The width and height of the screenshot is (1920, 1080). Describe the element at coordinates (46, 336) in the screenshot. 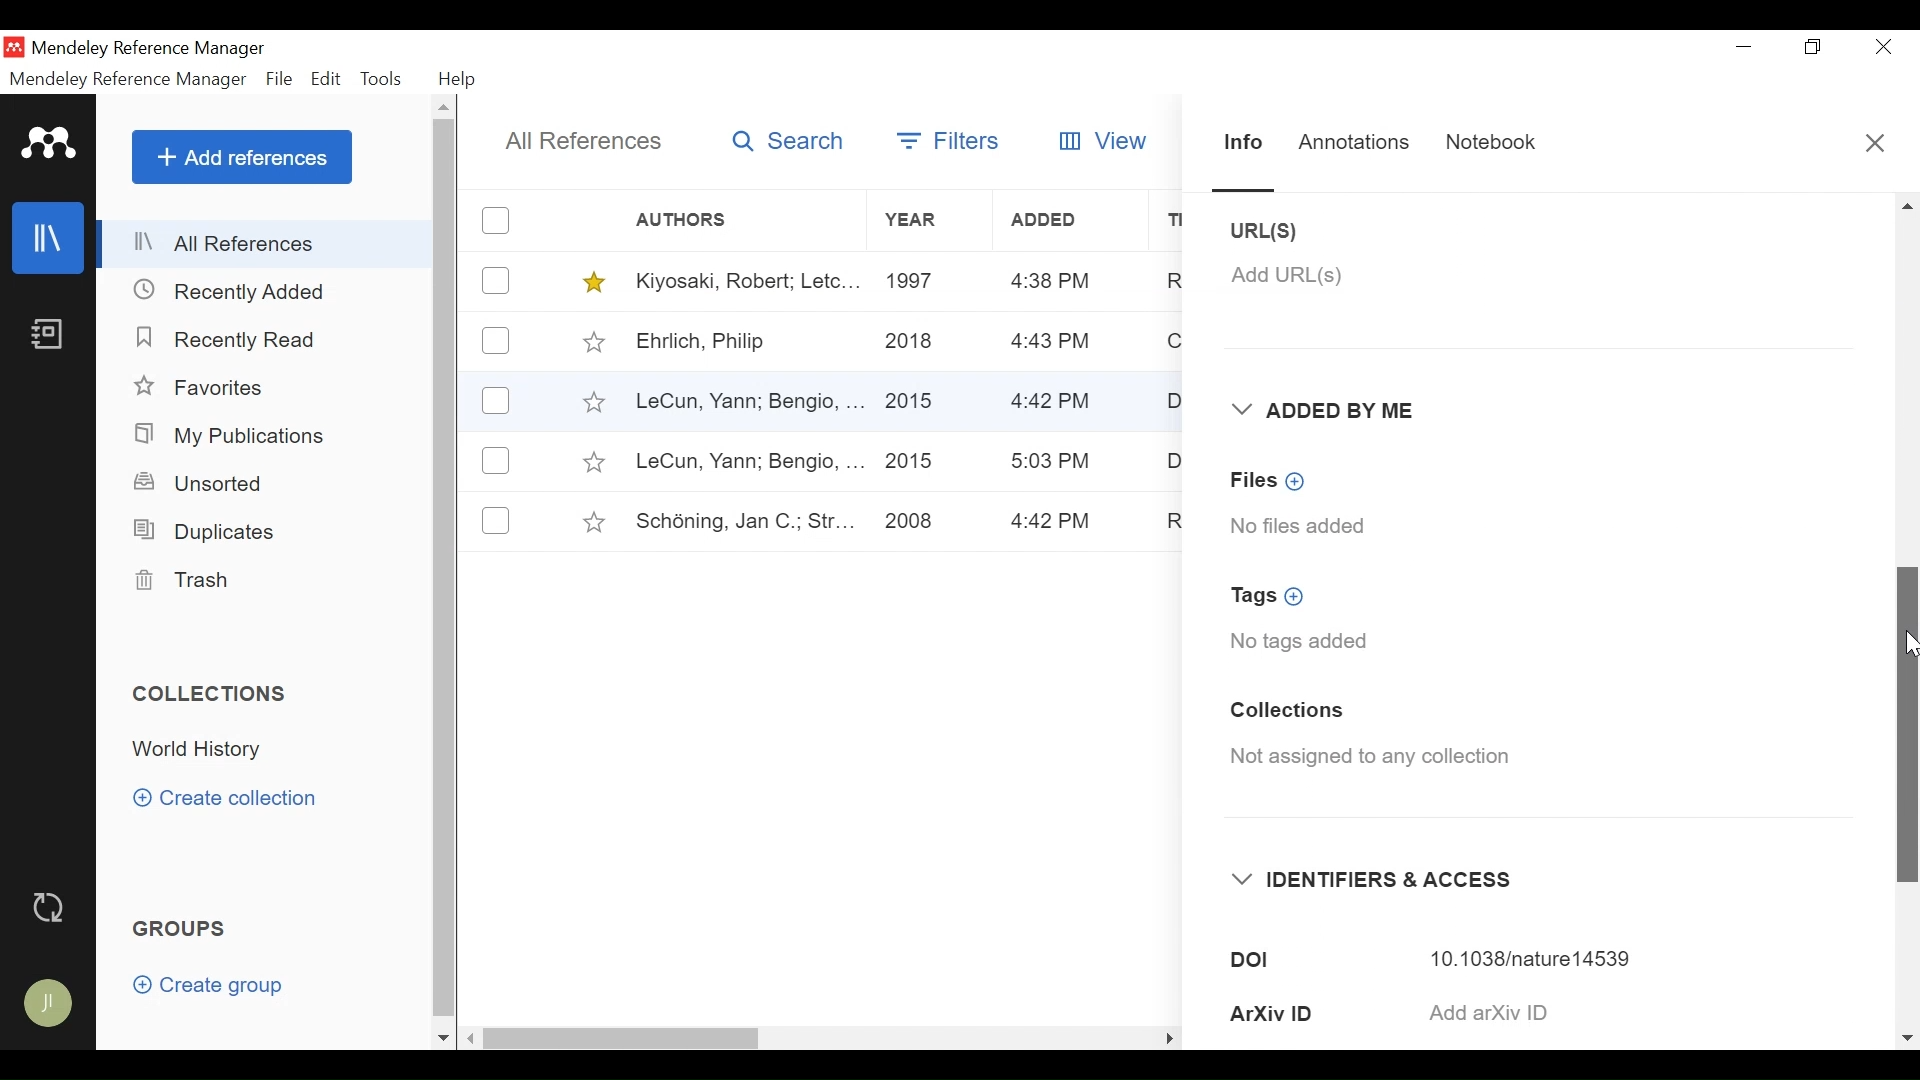

I see `Notebook` at that location.